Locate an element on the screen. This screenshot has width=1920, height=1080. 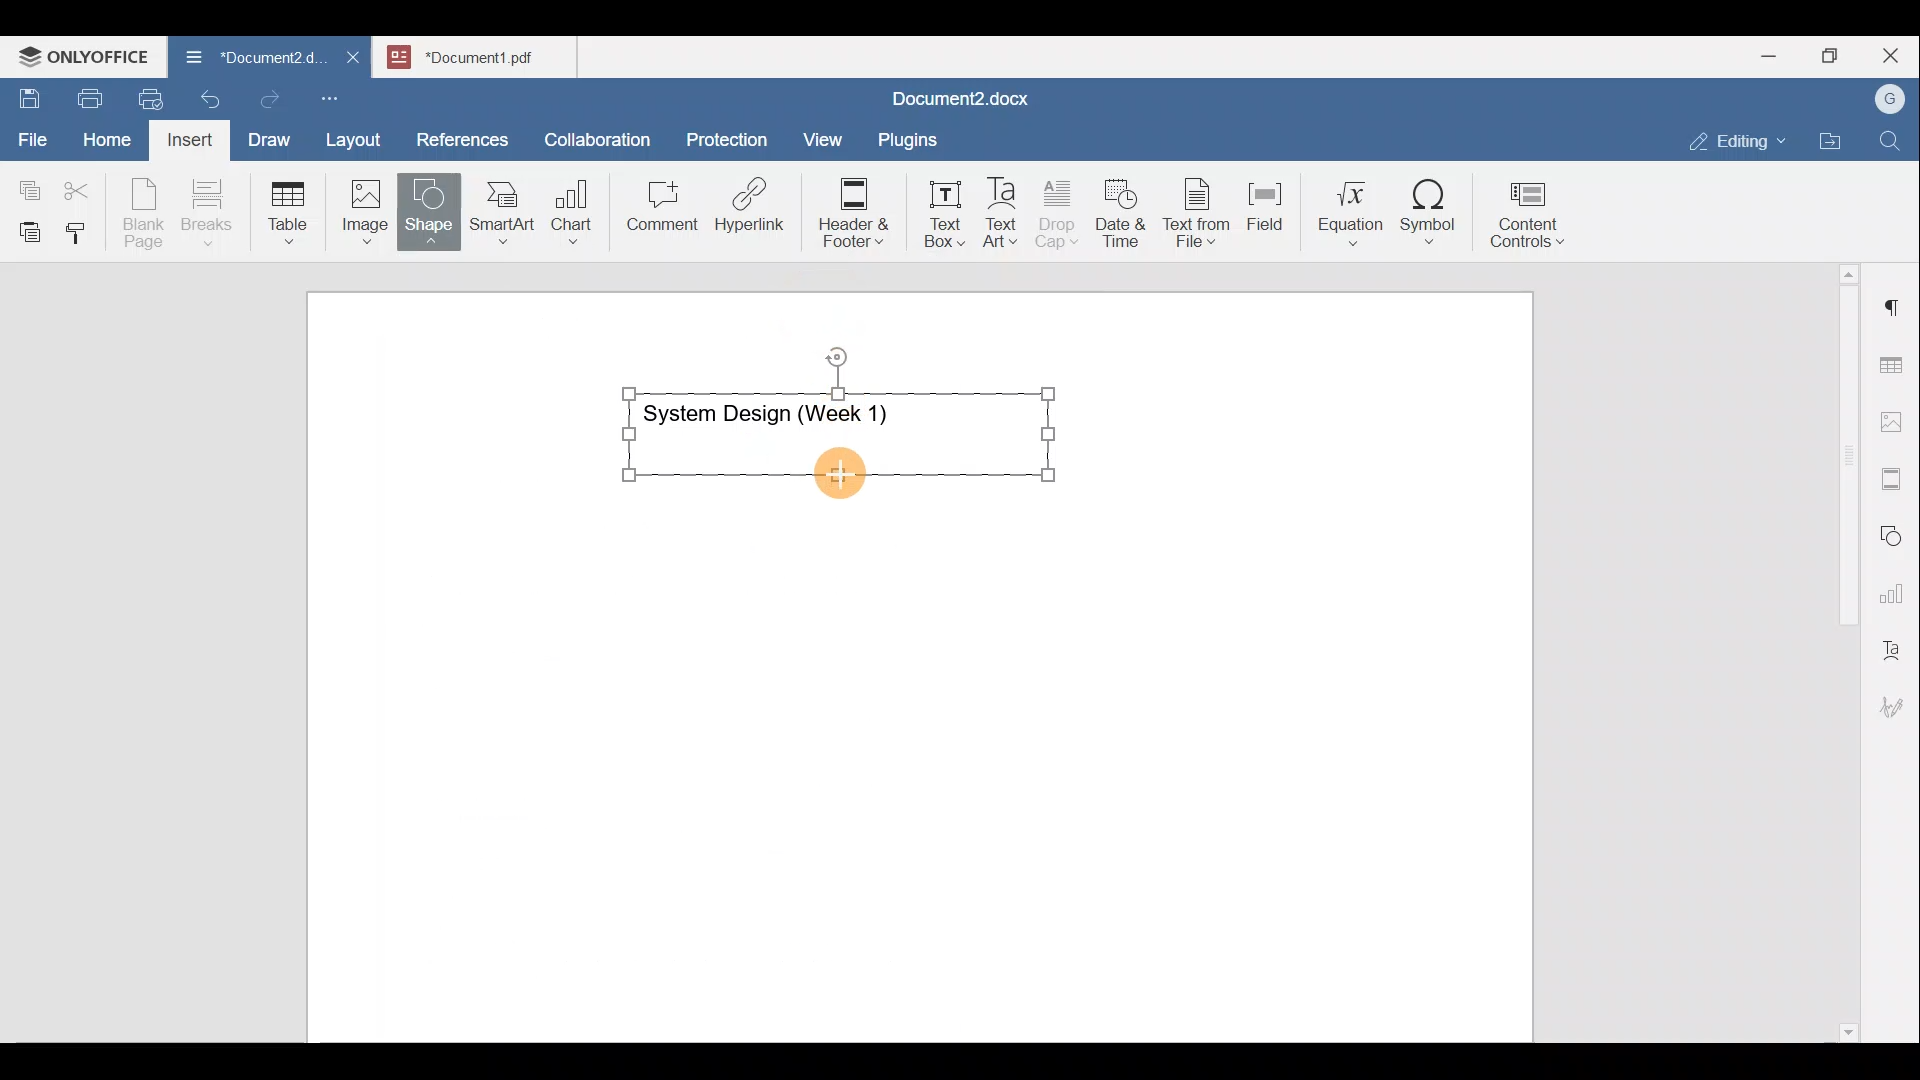
Signature settings is located at coordinates (1897, 700).